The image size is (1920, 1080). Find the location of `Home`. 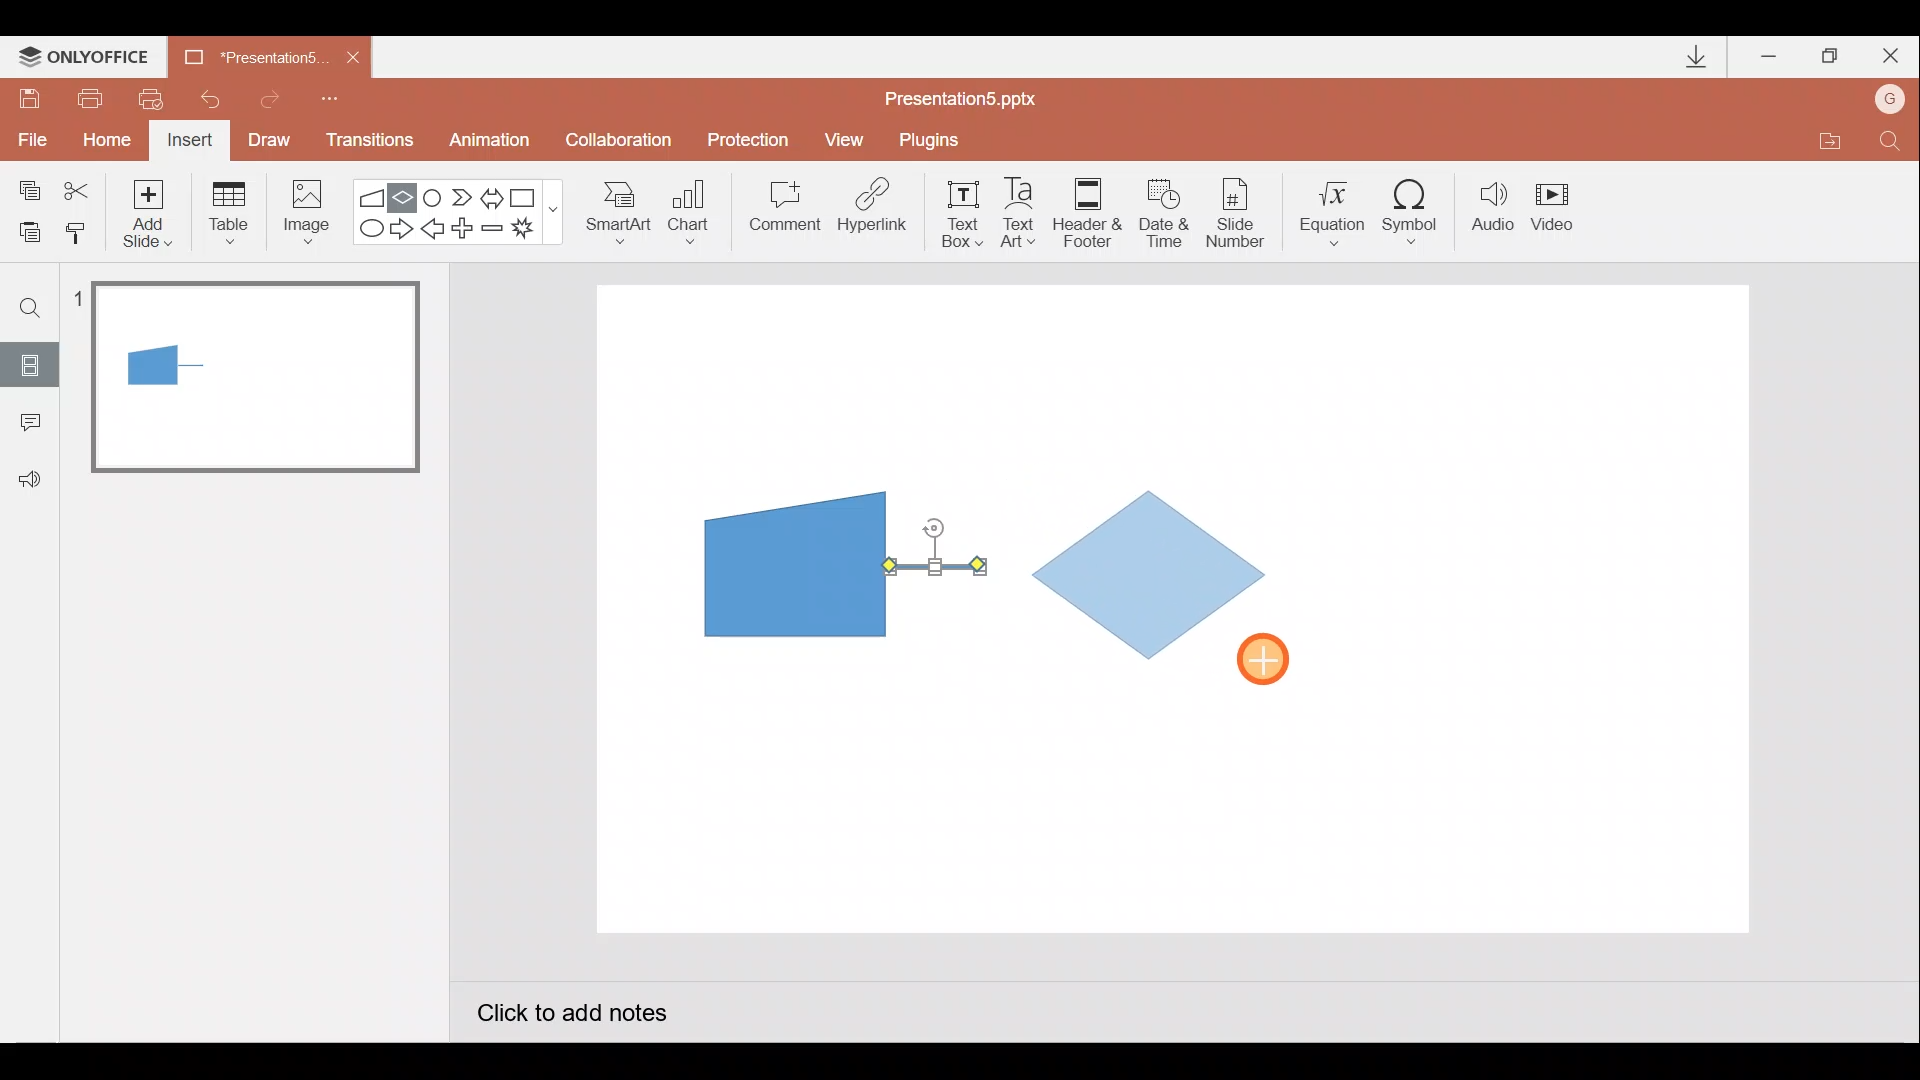

Home is located at coordinates (101, 135).